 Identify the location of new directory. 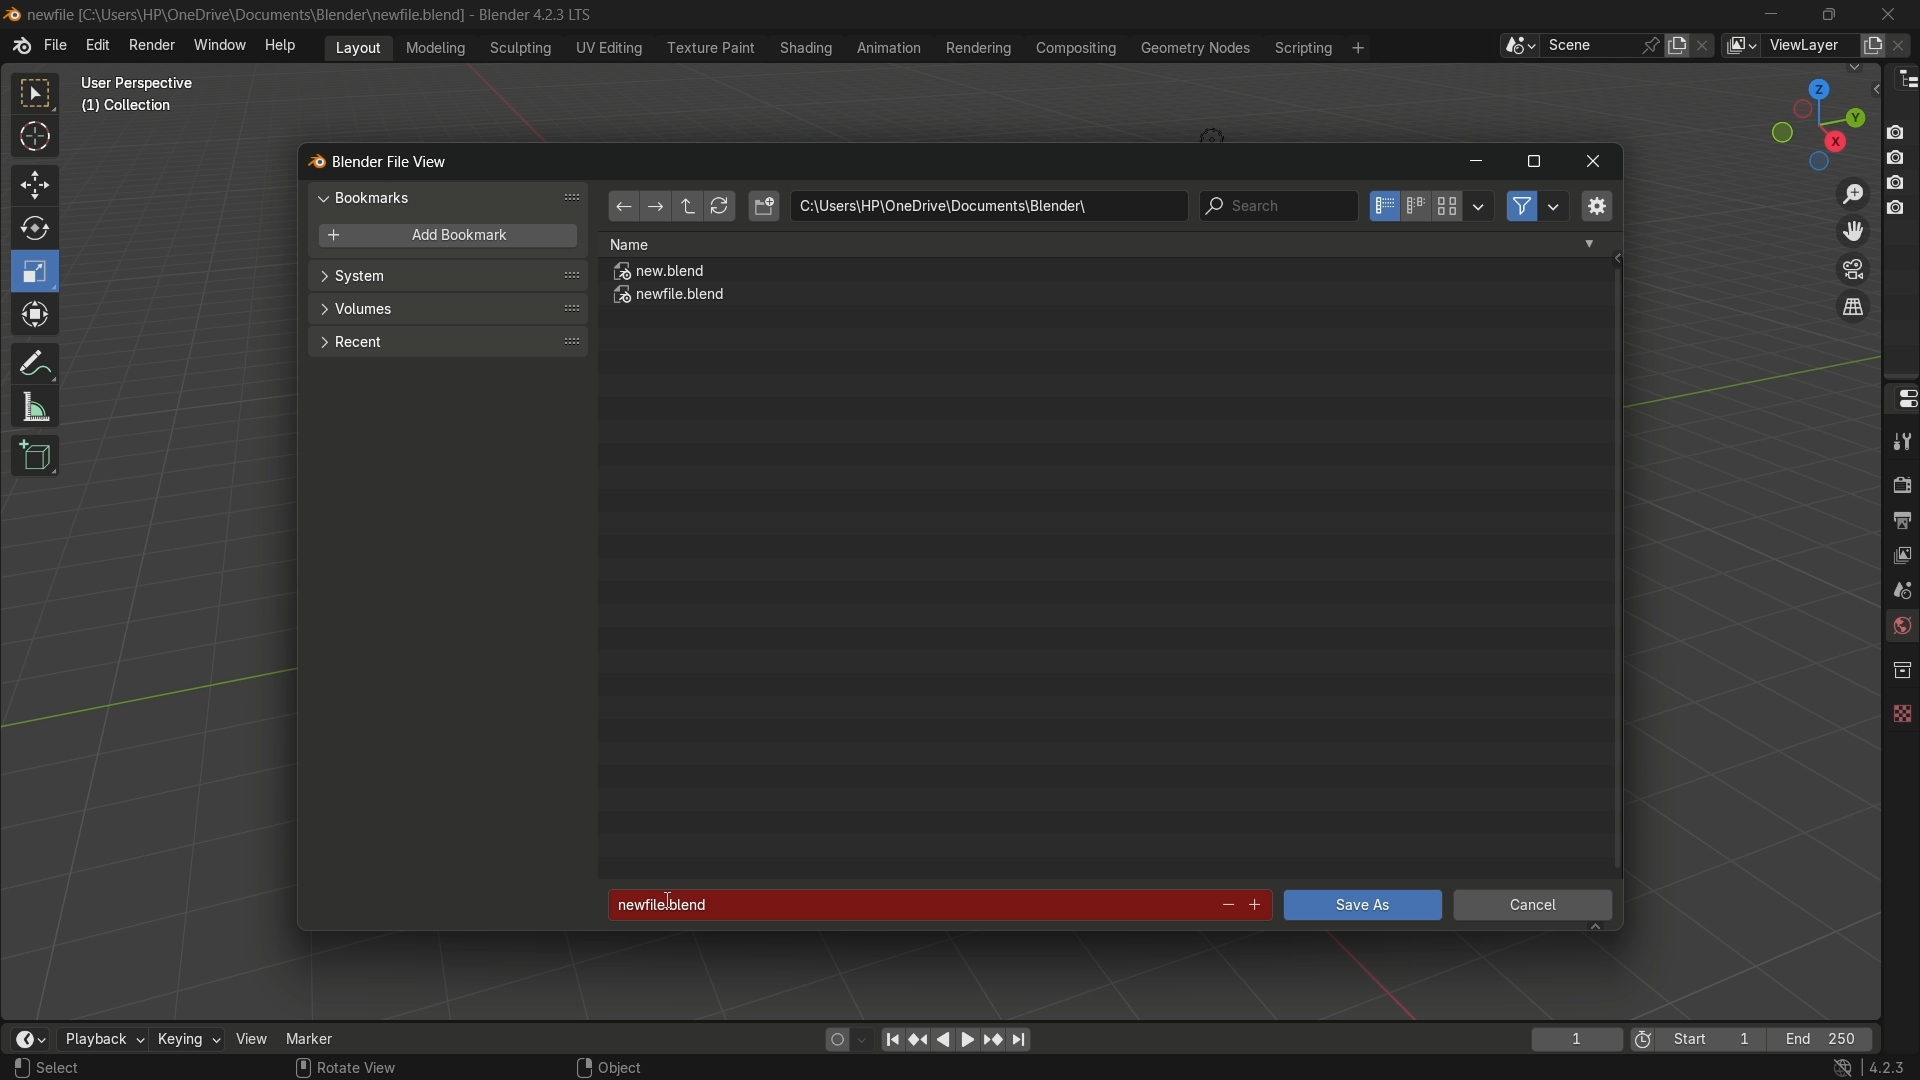
(764, 206).